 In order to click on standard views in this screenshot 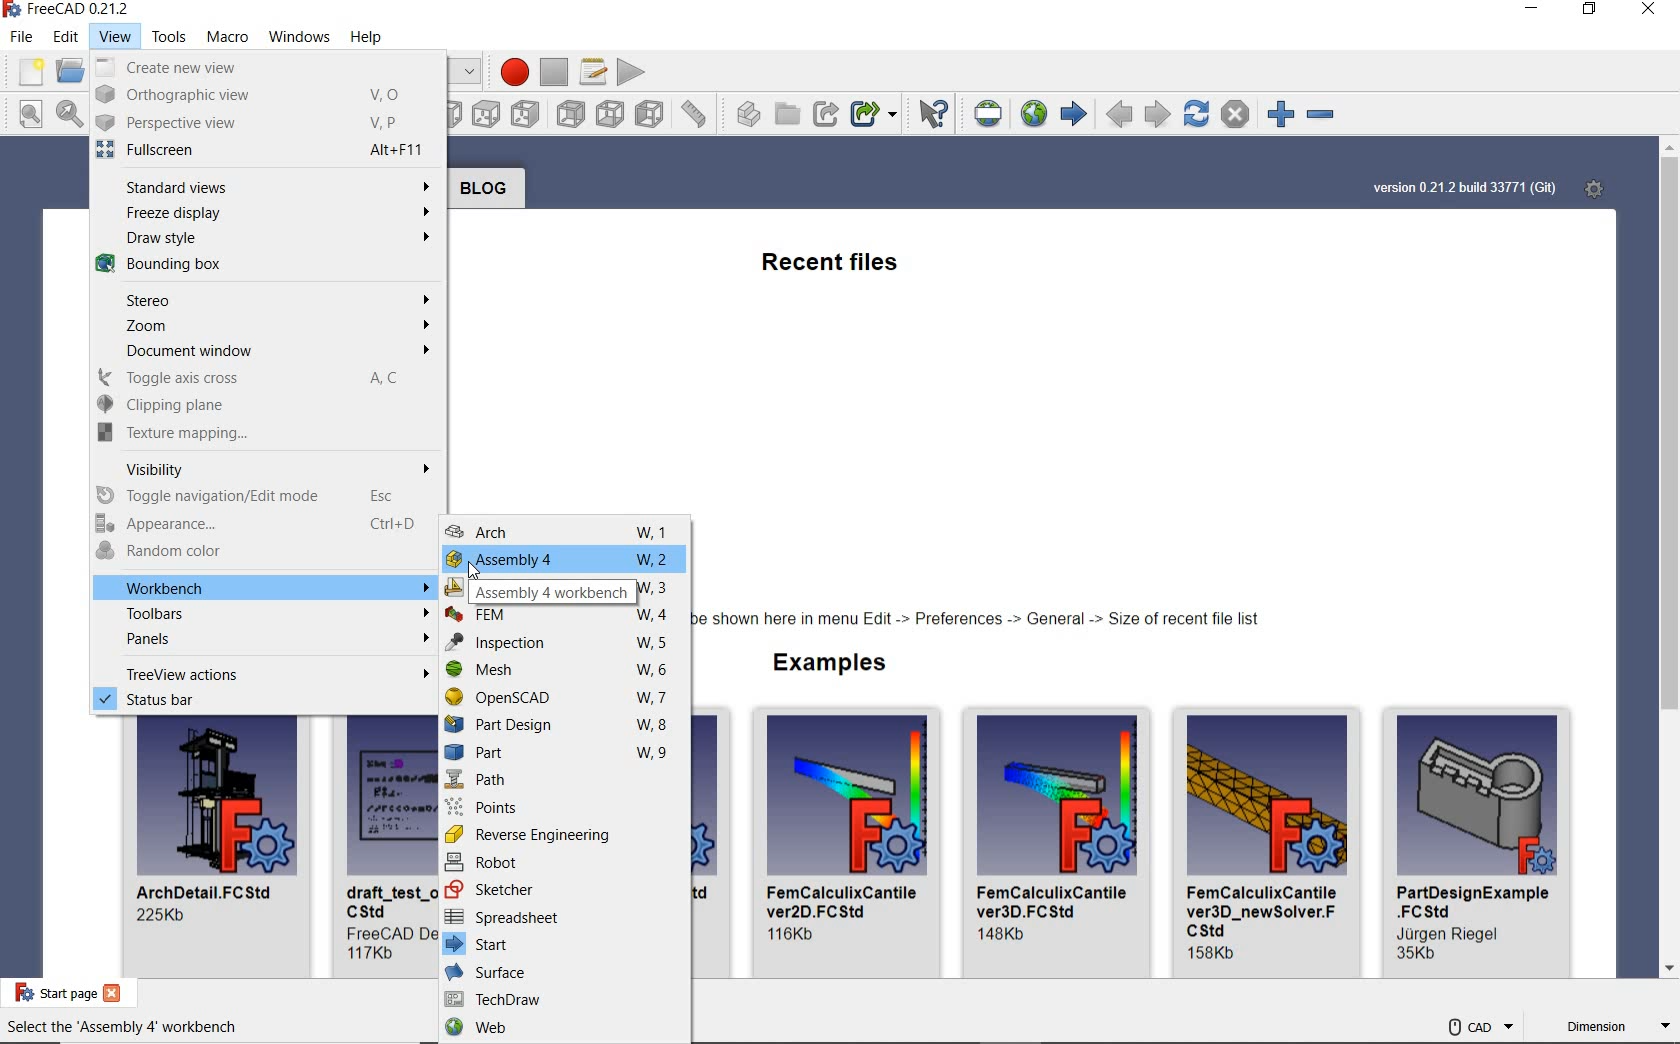, I will do `click(267, 183)`.